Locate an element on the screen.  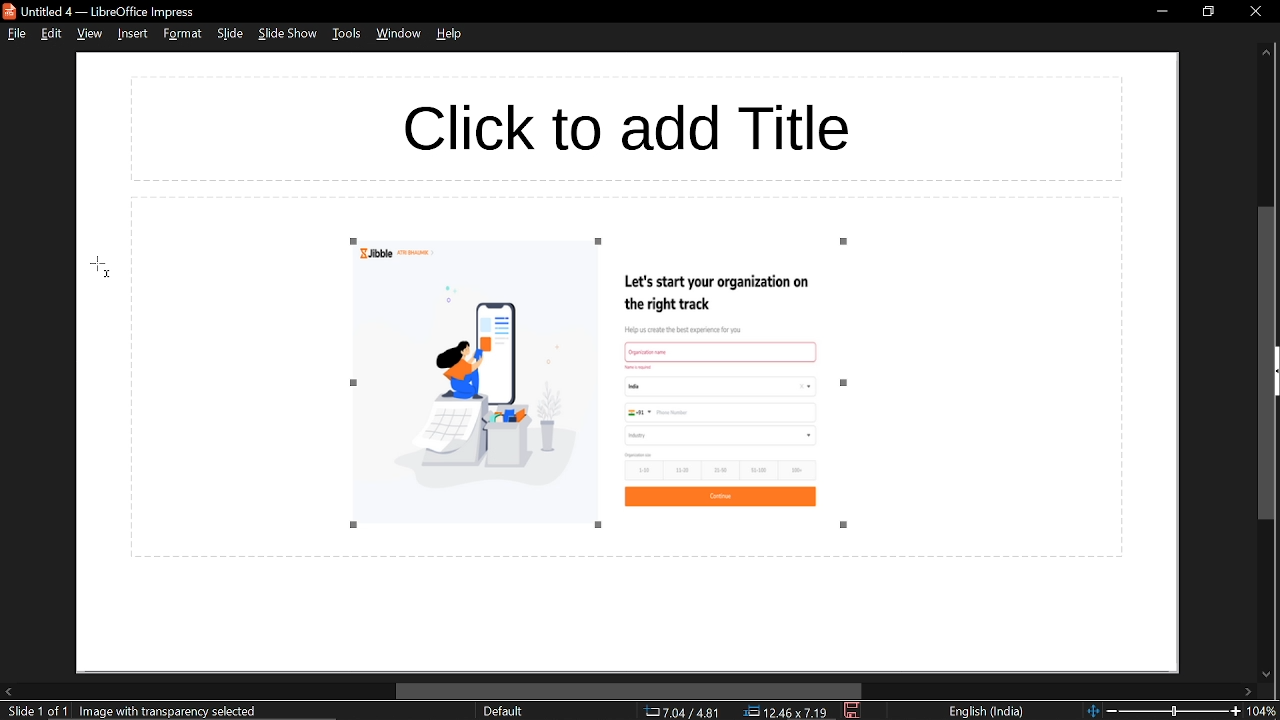
help is located at coordinates (450, 38).